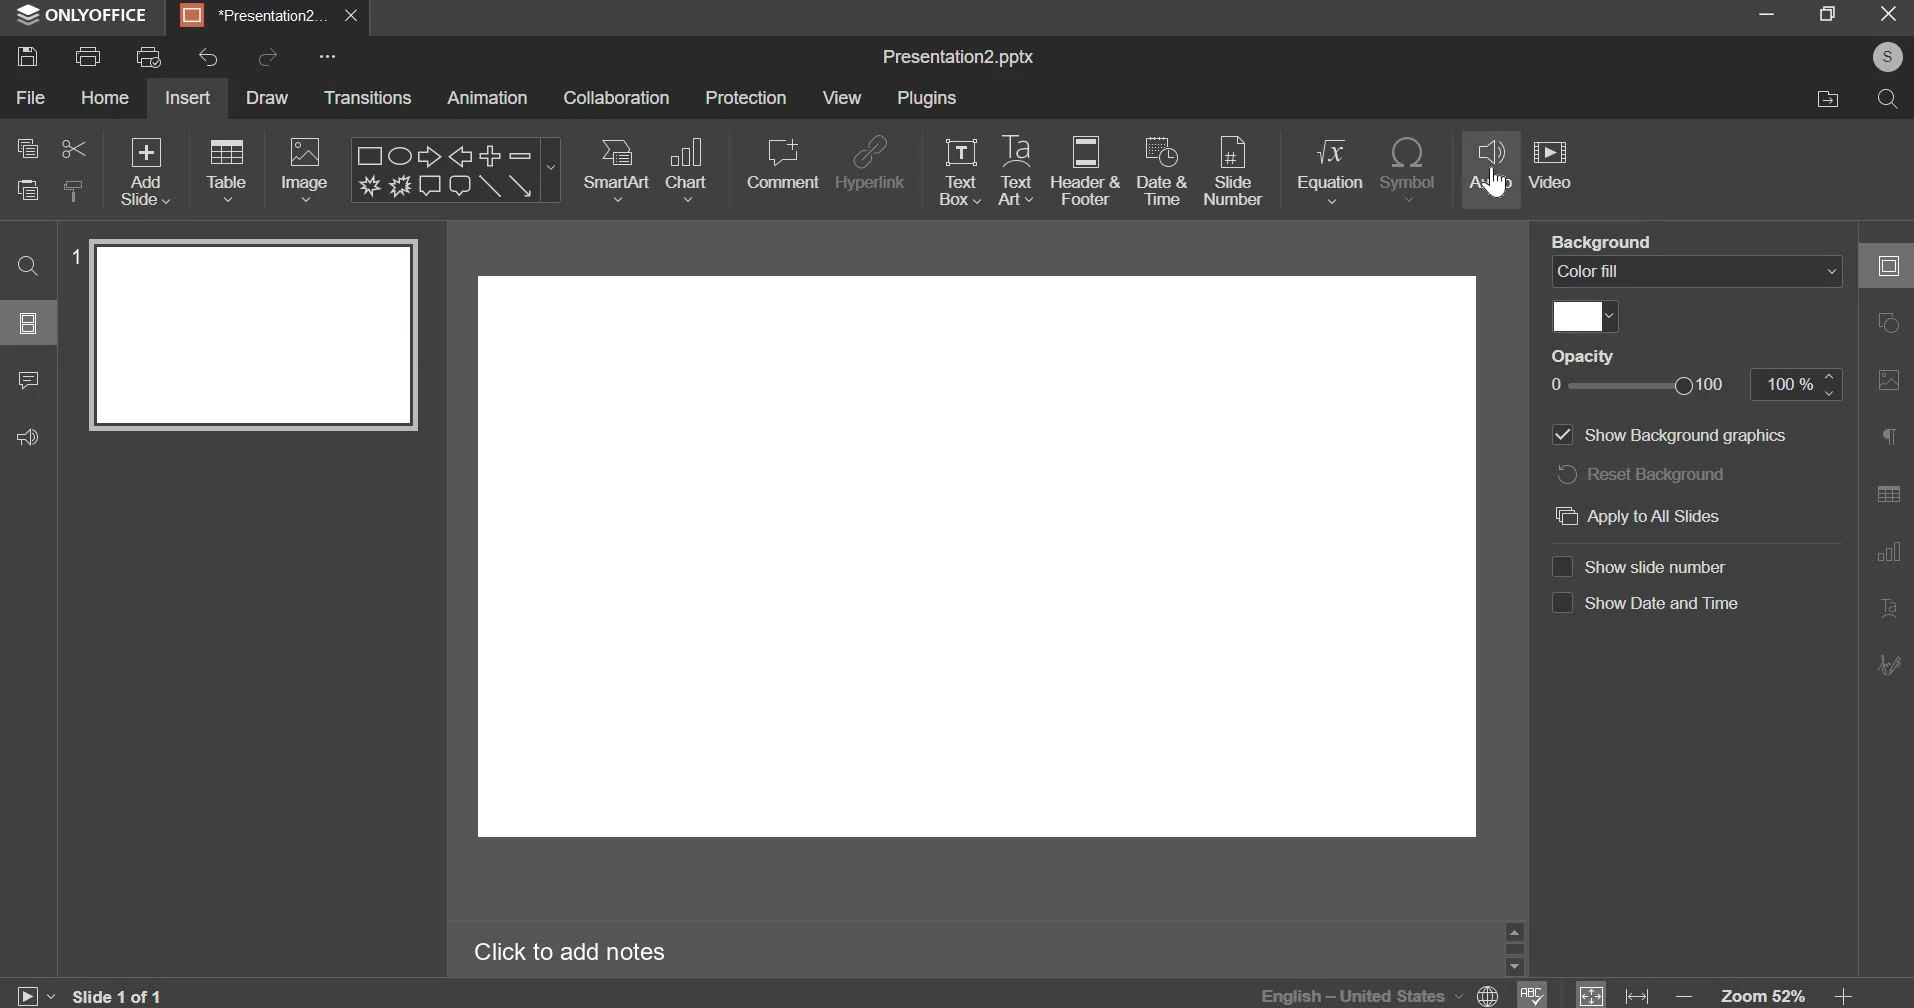 This screenshot has width=1914, height=1008. What do you see at coordinates (966, 58) in the screenshot?
I see `presentation2.pptx` at bounding box center [966, 58].